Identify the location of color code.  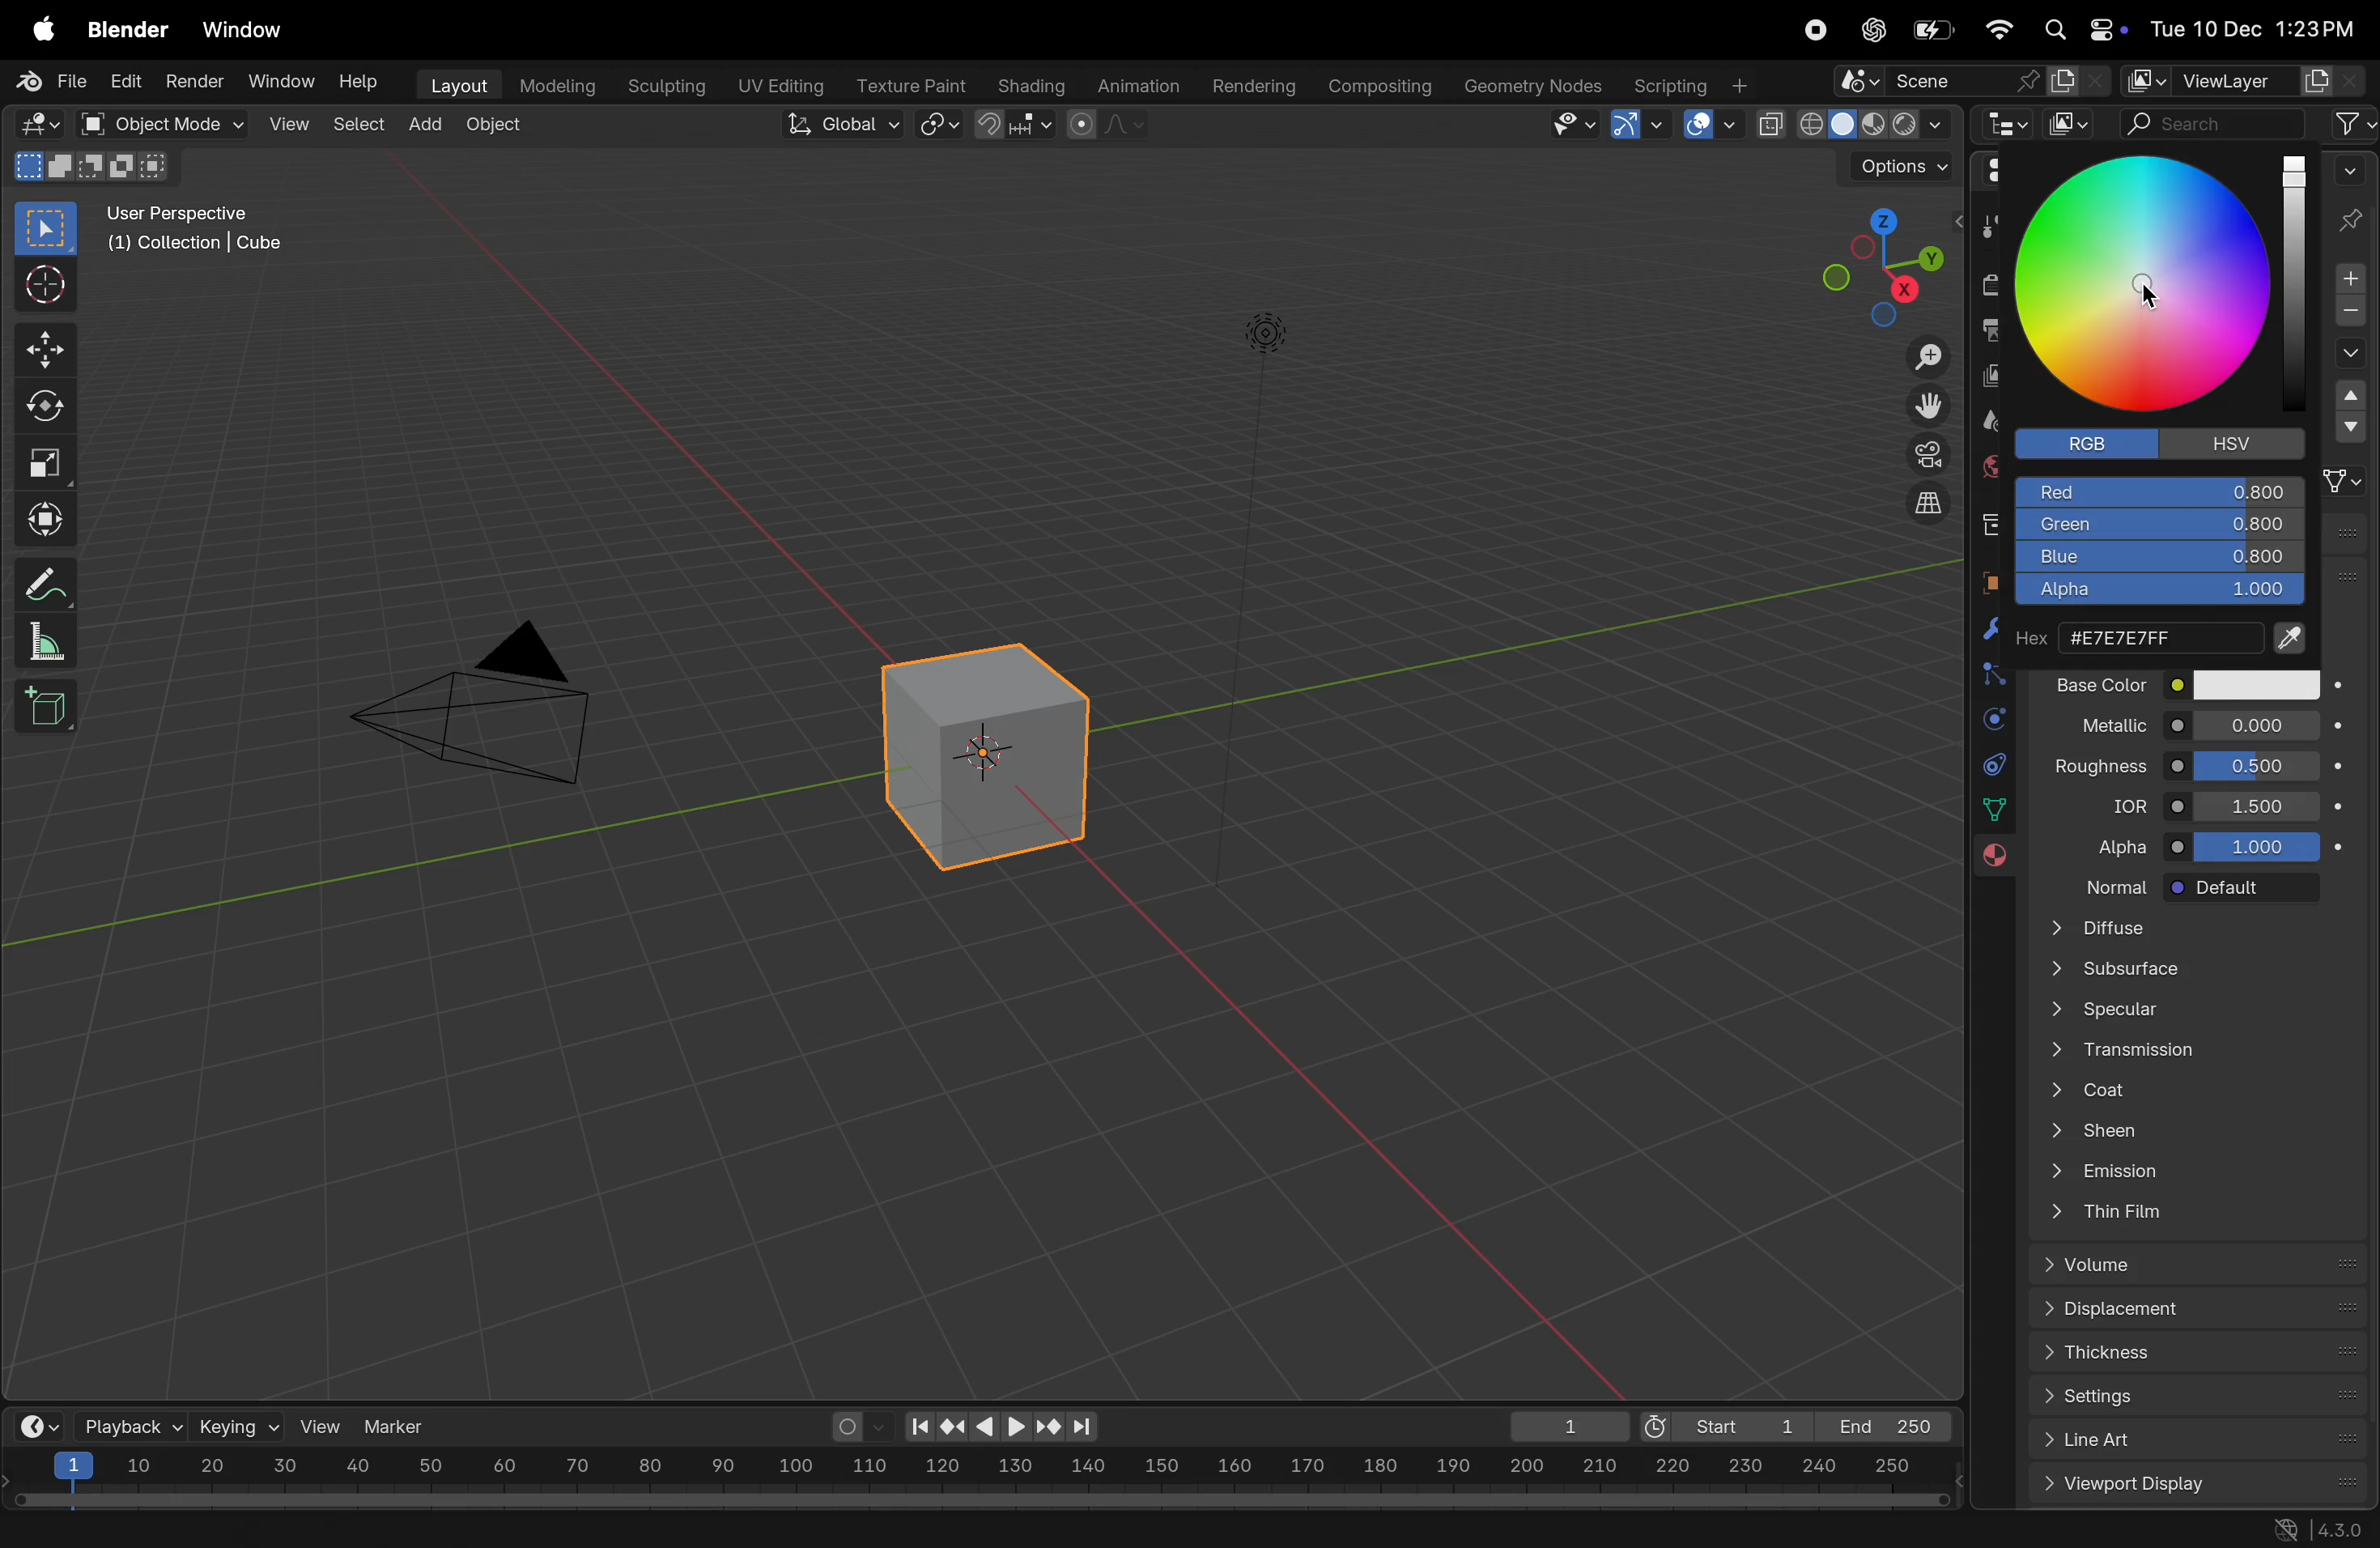
(2166, 635).